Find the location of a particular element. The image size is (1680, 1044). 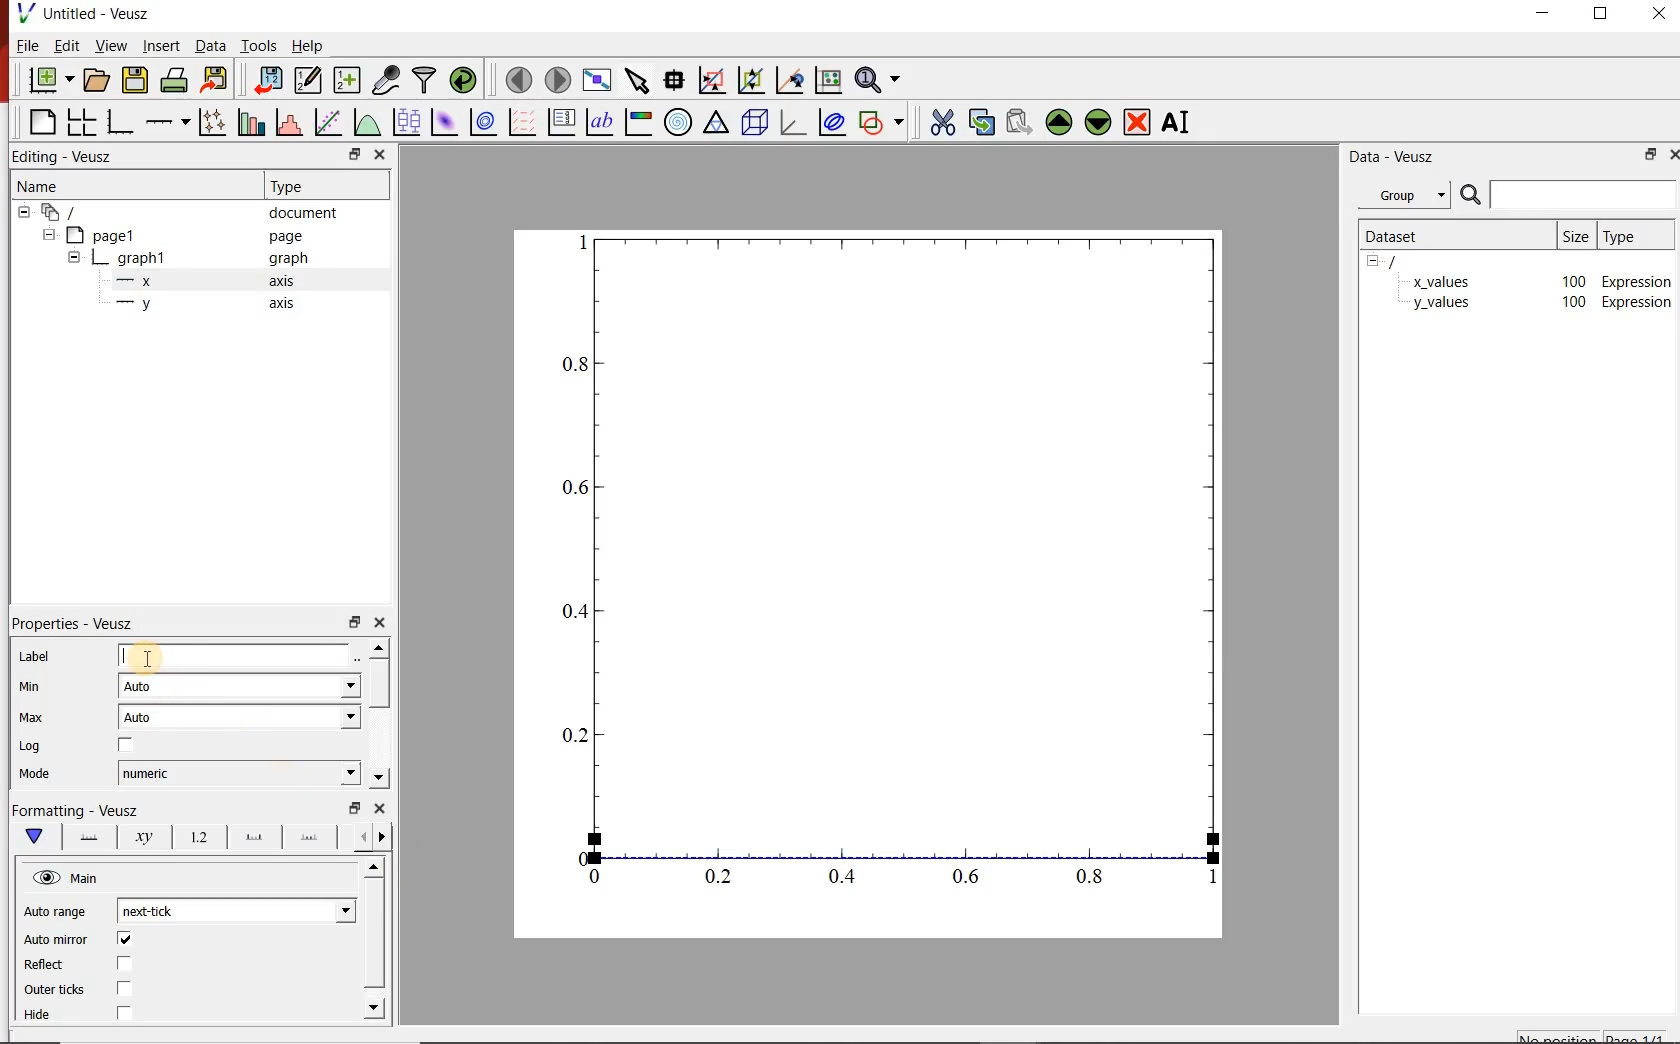

restore down is located at coordinates (1646, 154).